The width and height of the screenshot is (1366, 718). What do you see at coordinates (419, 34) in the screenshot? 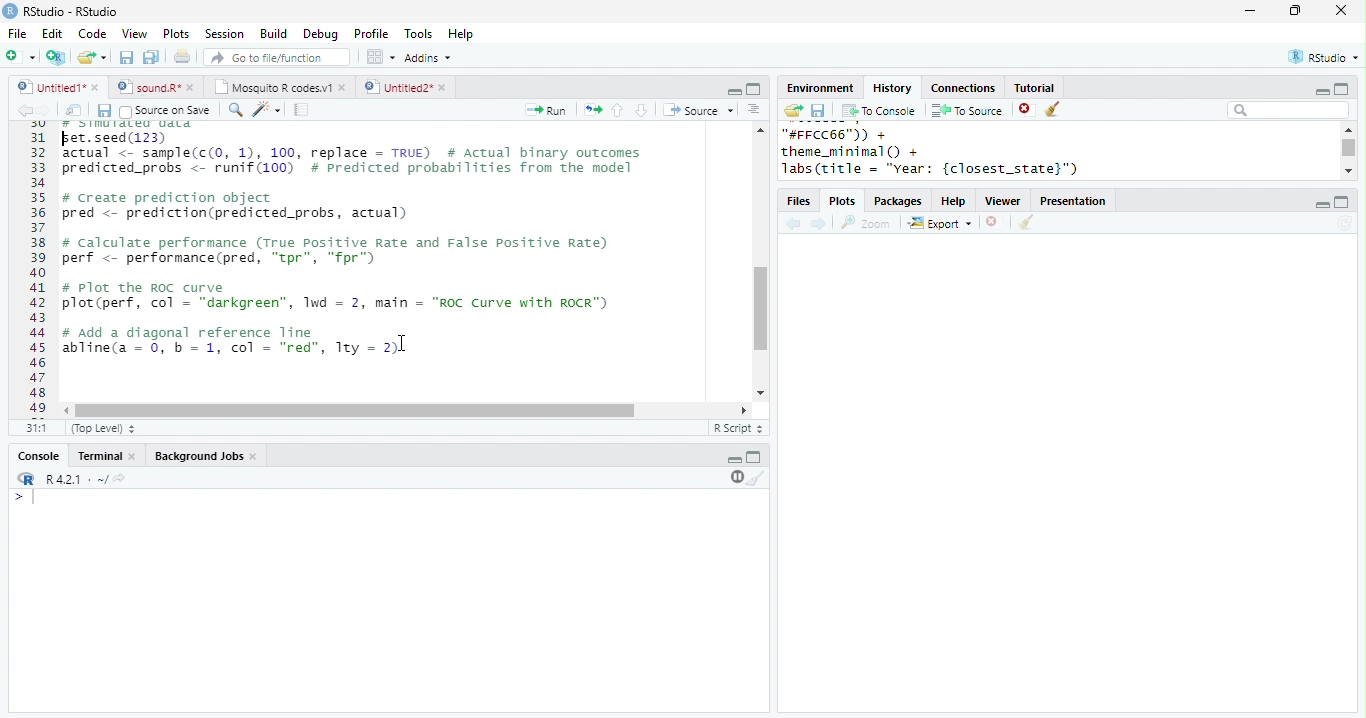
I see `Tools` at bounding box center [419, 34].